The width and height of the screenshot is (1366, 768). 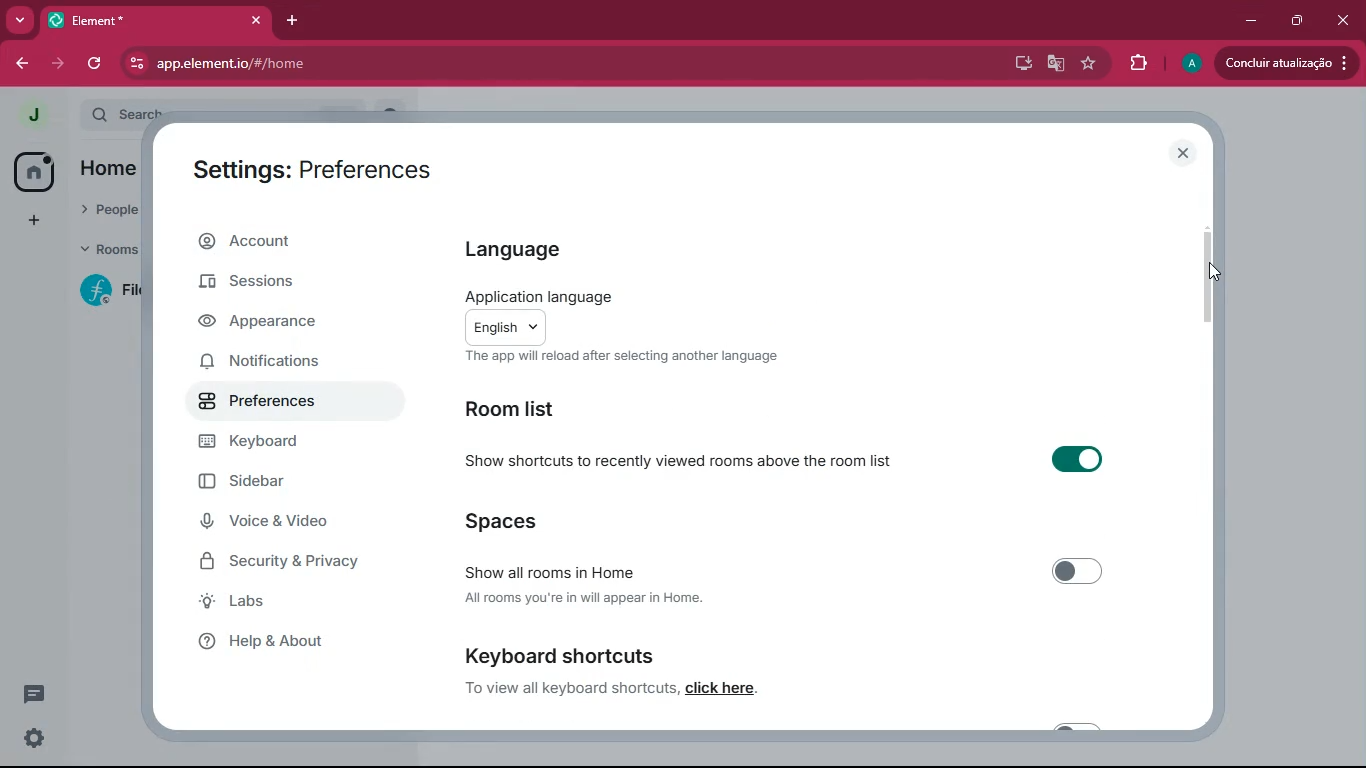 I want to click on labs, so click(x=304, y=606).